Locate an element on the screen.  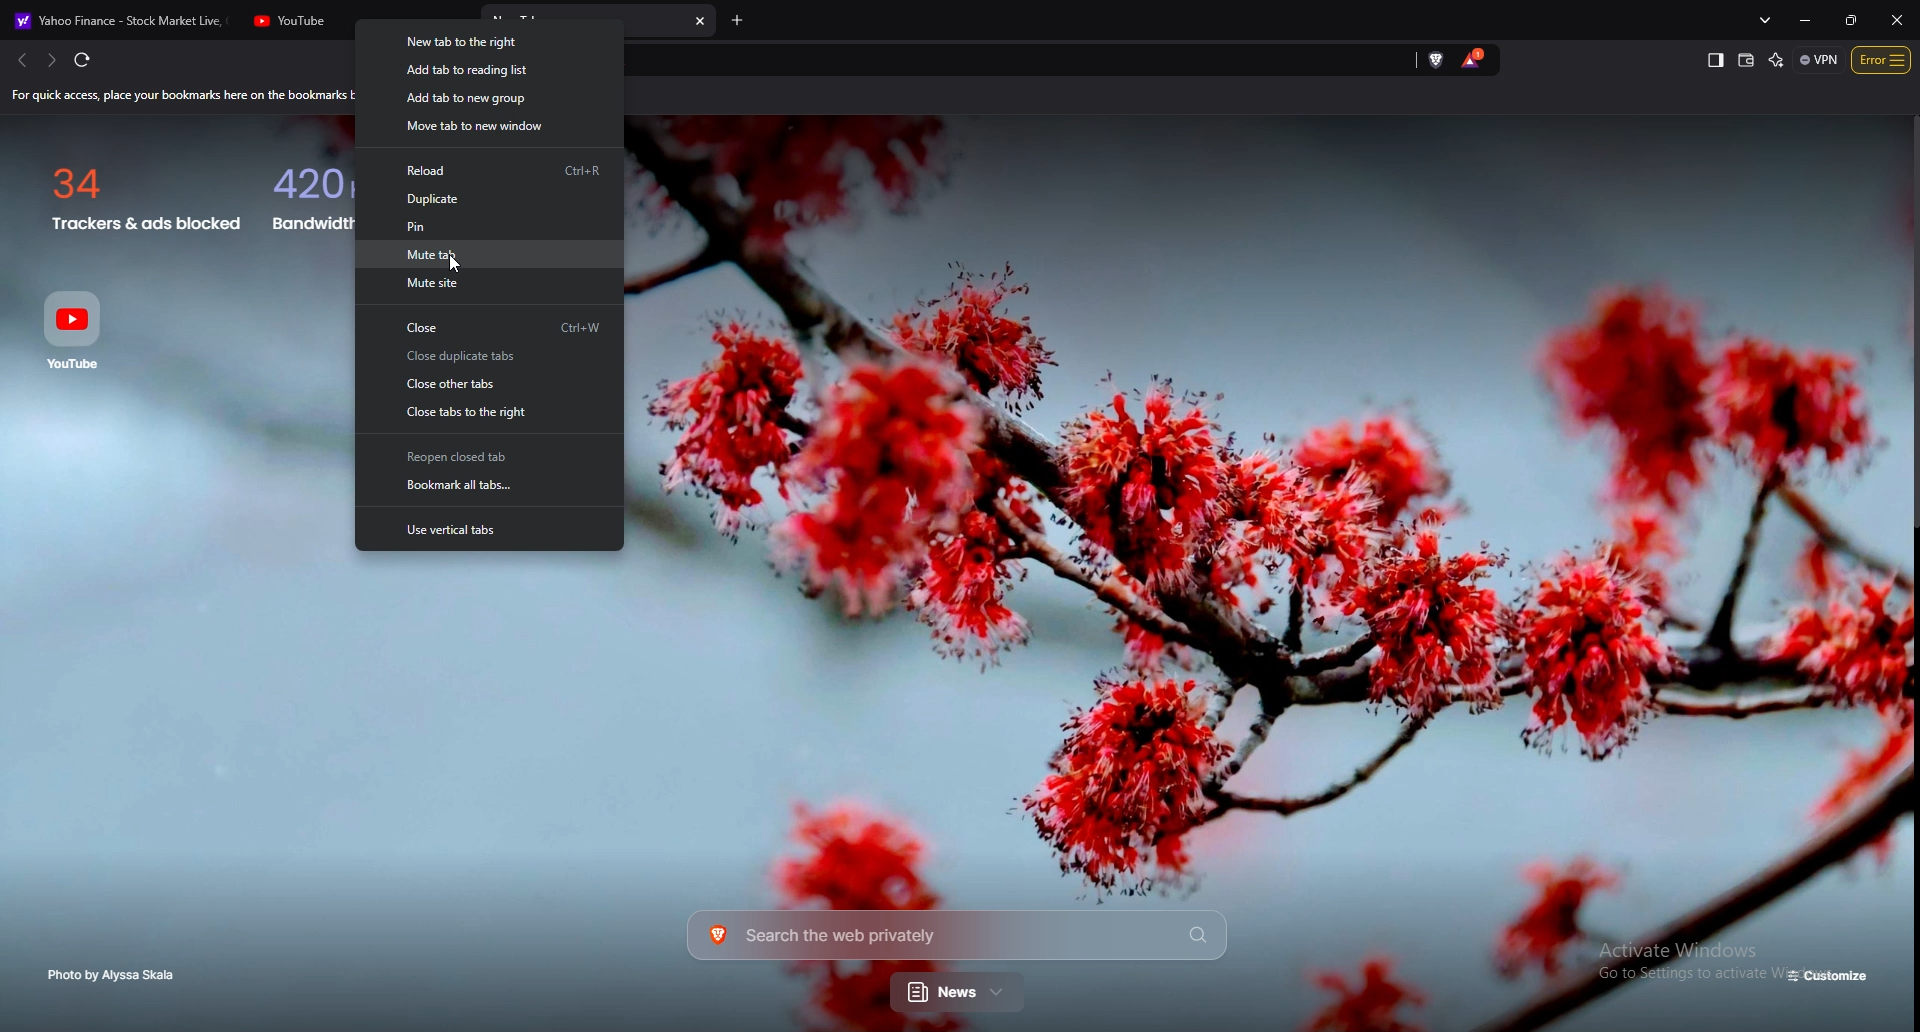
34 Trackers & ads blocked is located at coordinates (136, 192).